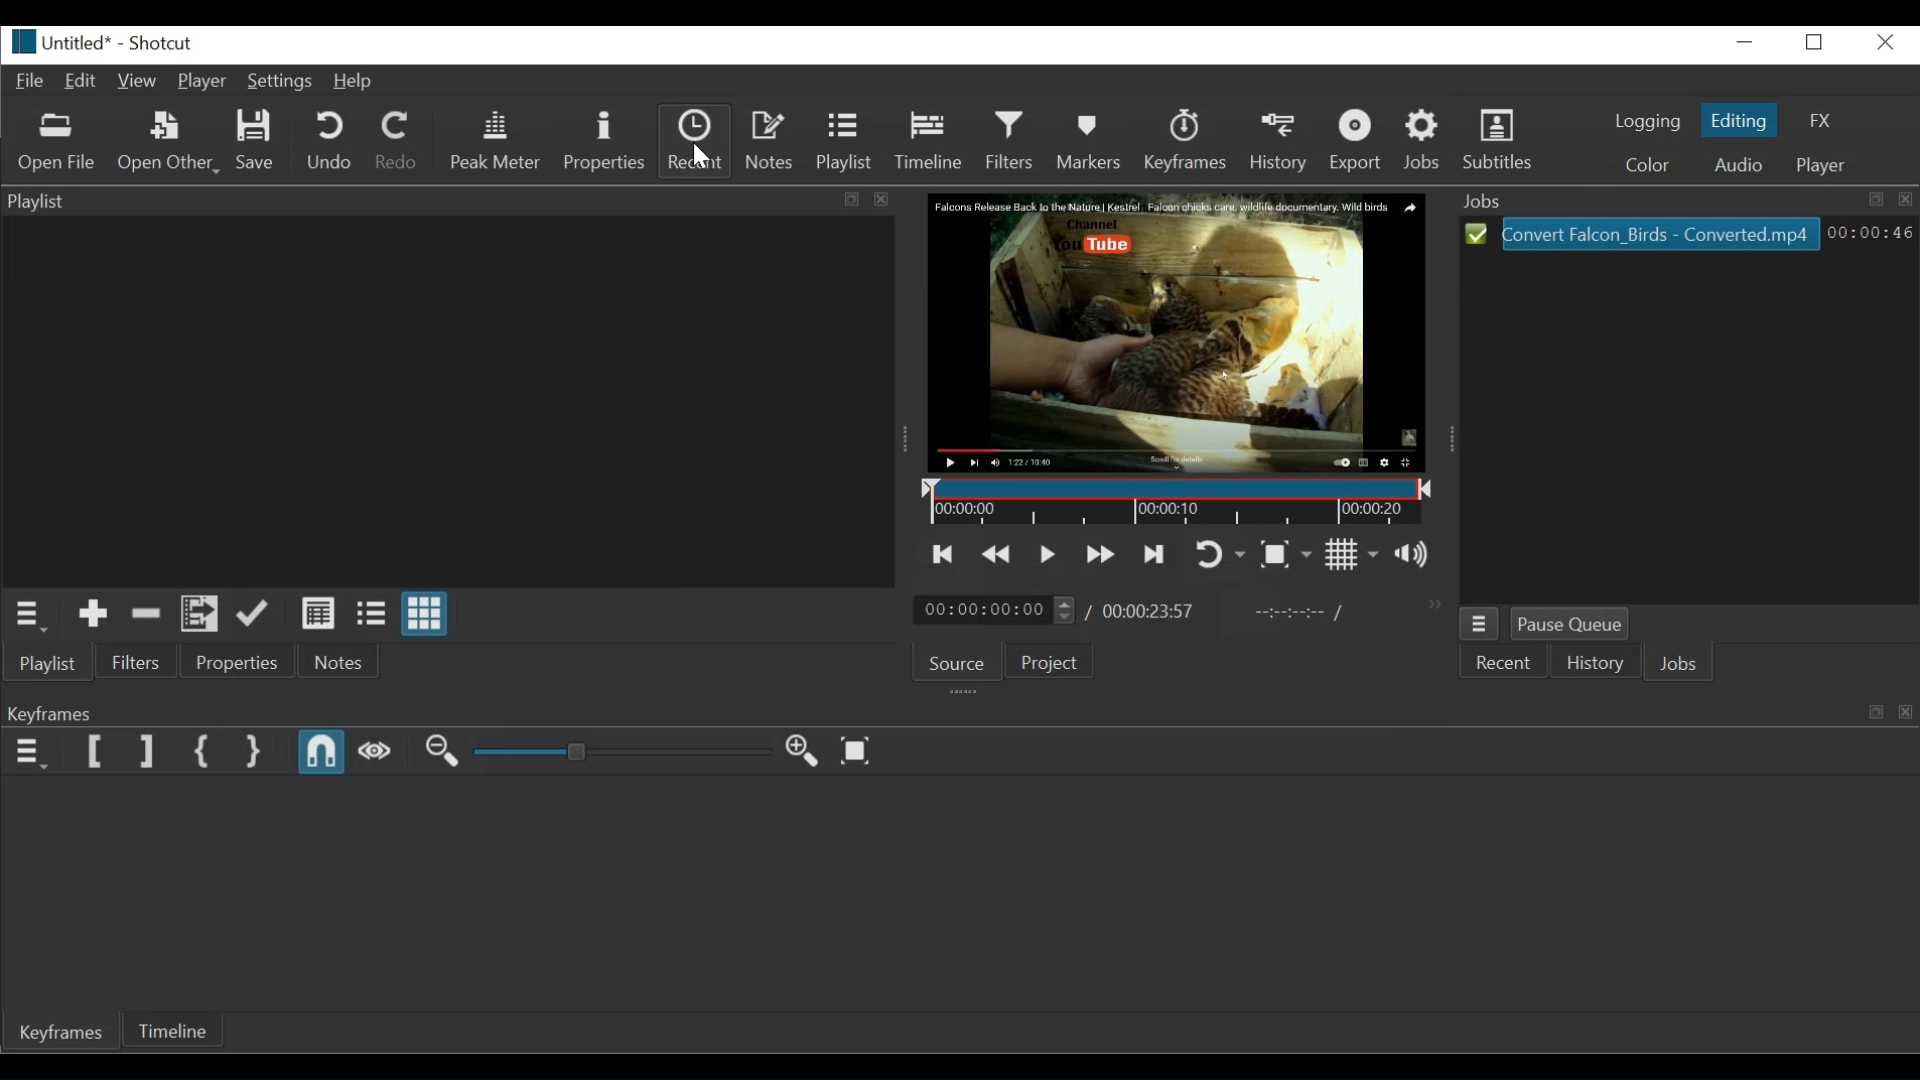 This screenshot has width=1920, height=1080. I want to click on 00:00:46(Elapsed Hours: Minutes: Seconds), so click(1870, 232).